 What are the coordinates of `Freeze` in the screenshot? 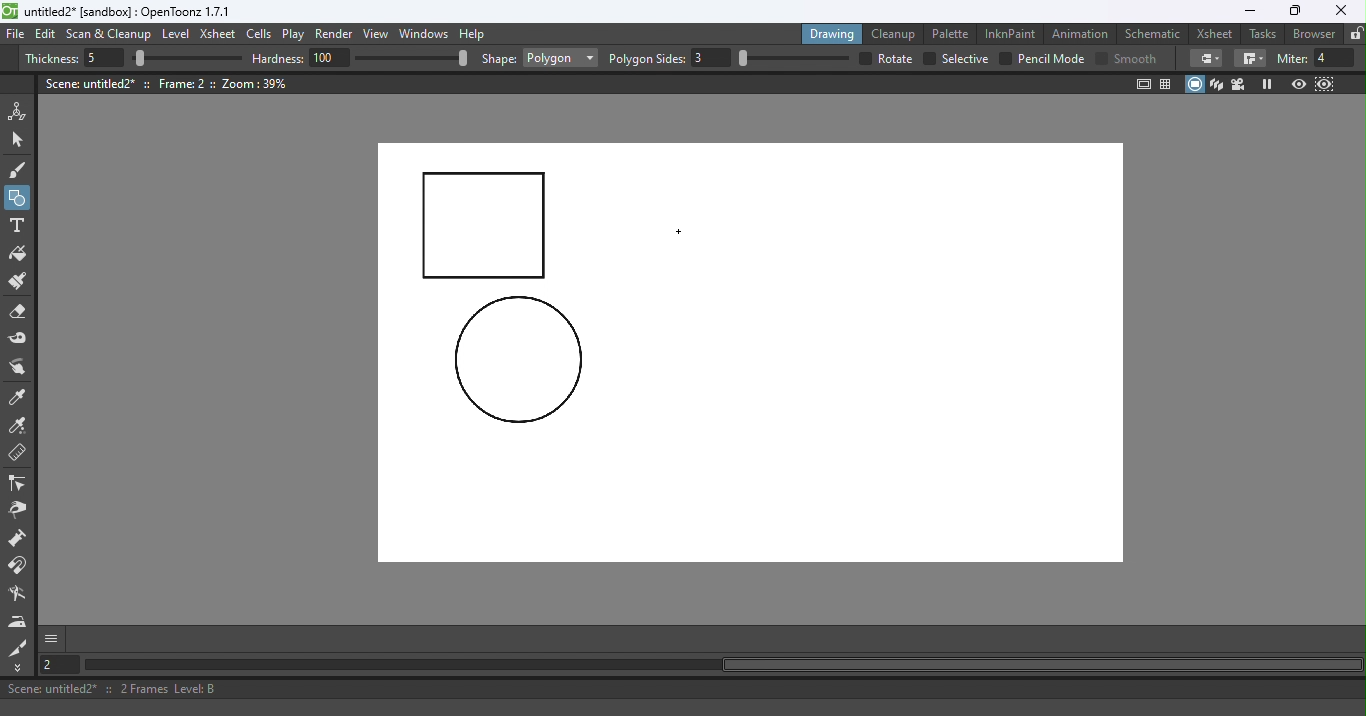 It's located at (1267, 84).